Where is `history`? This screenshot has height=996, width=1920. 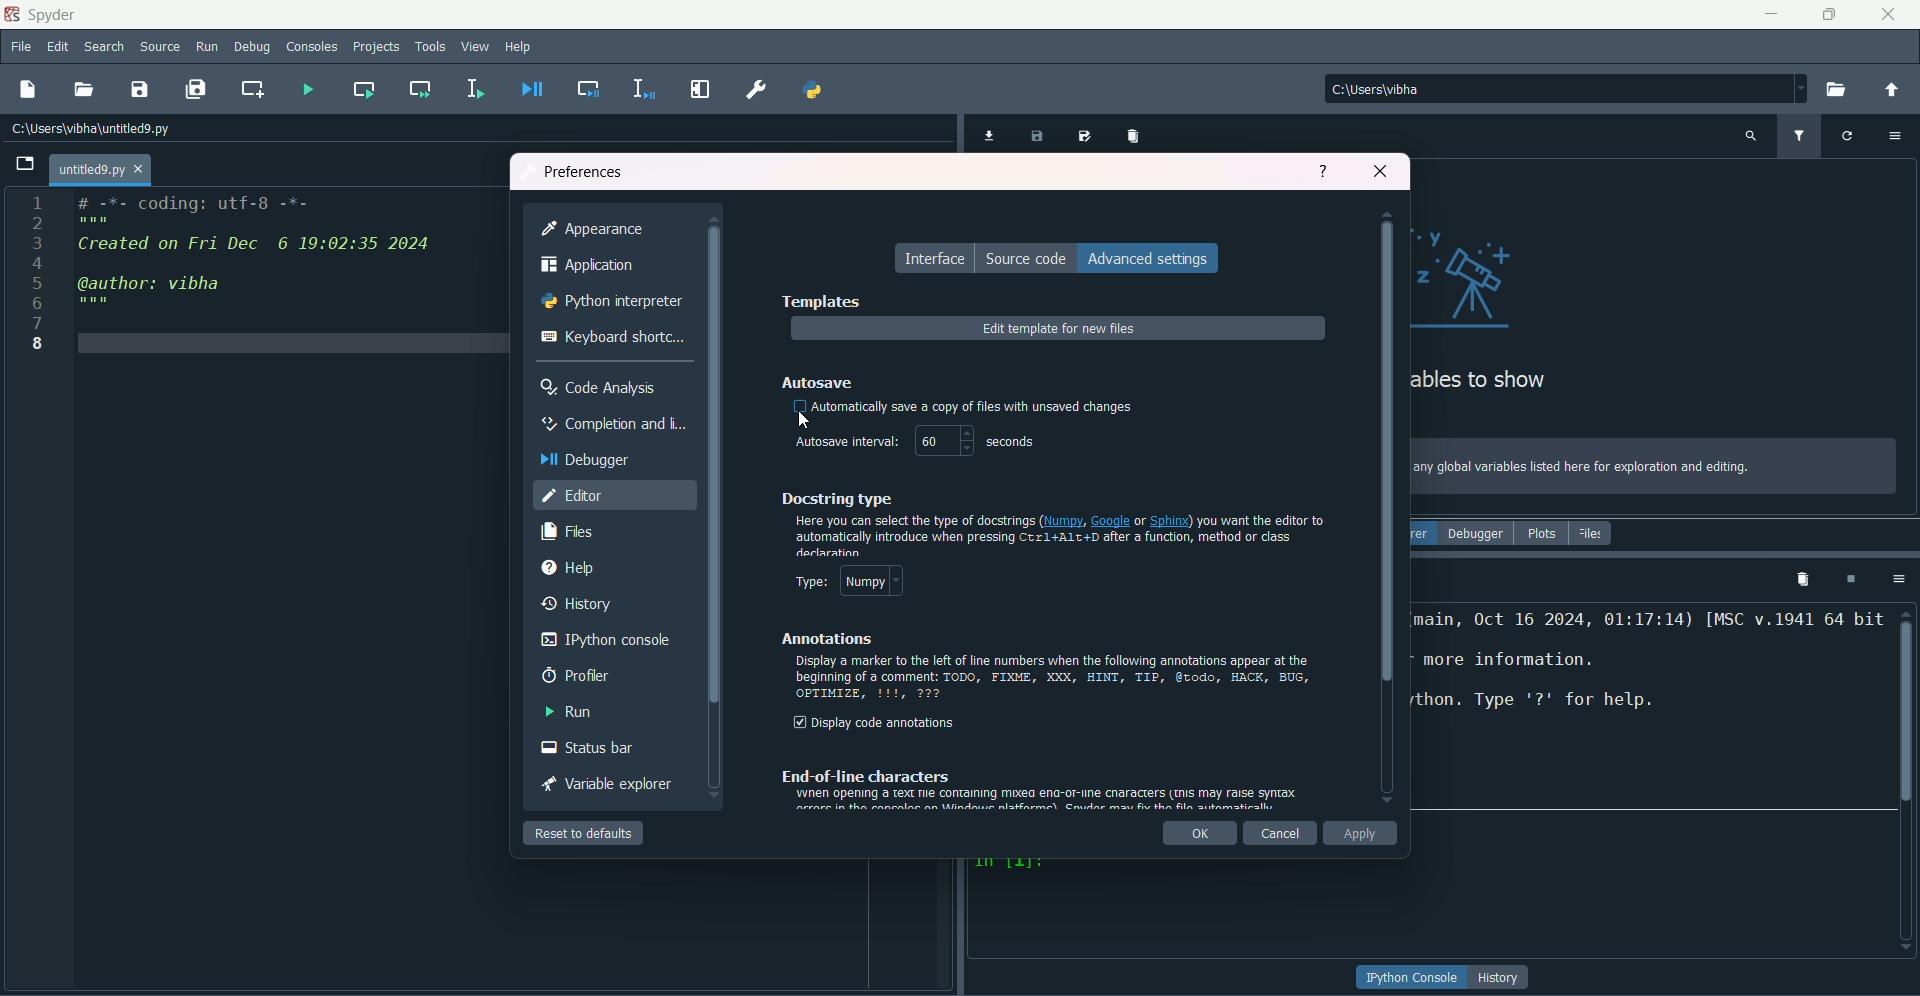
history is located at coordinates (573, 606).